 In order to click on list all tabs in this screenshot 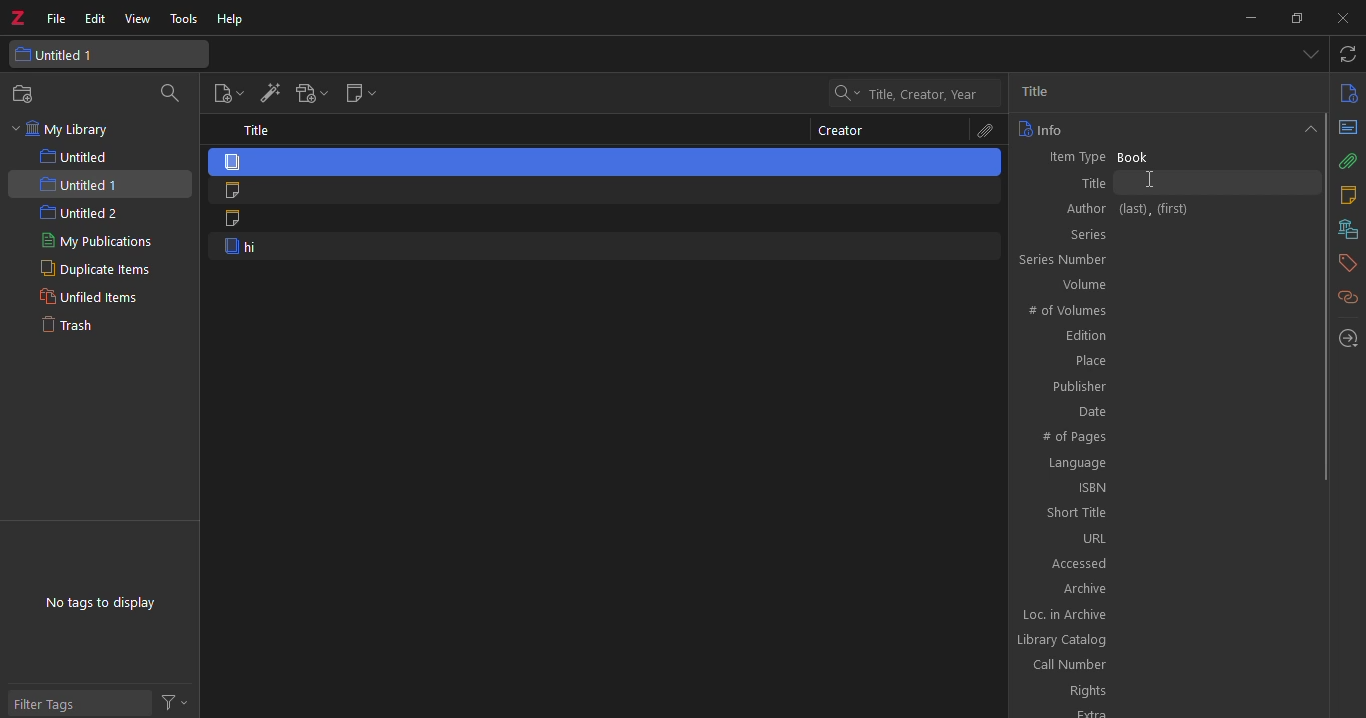, I will do `click(1310, 56)`.